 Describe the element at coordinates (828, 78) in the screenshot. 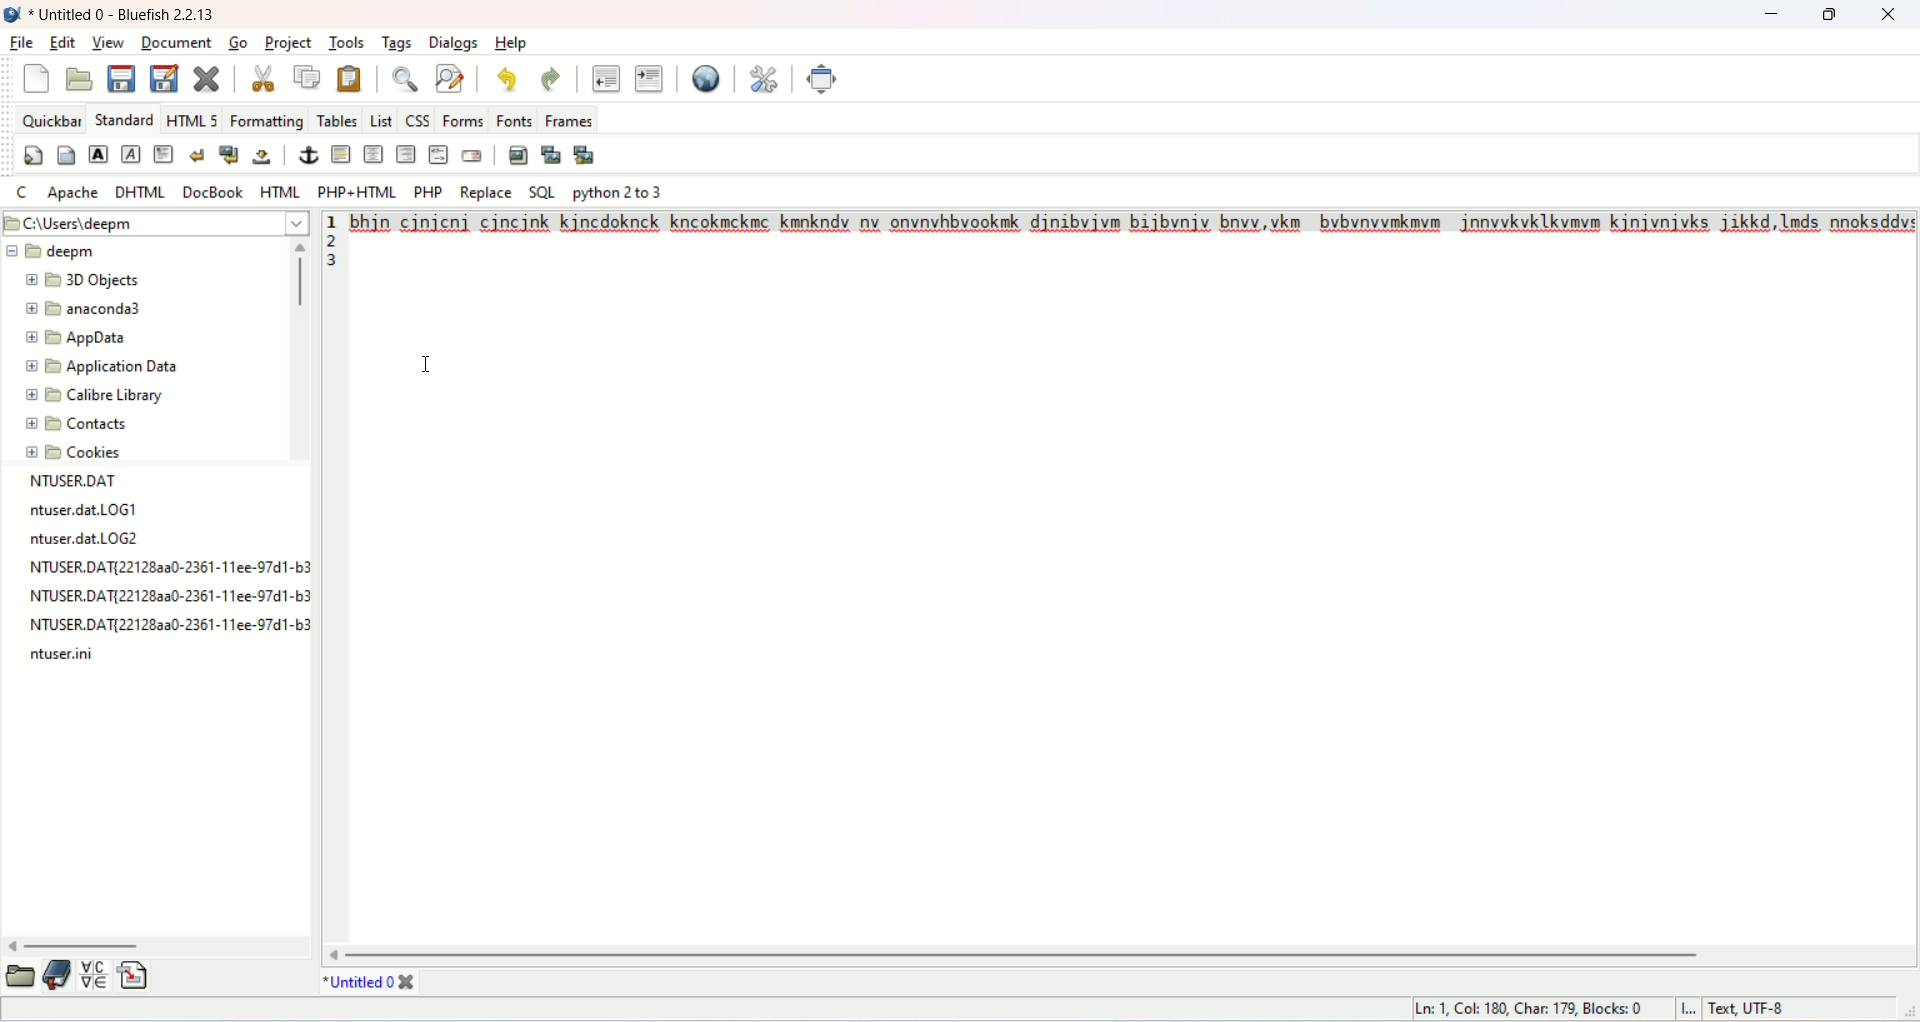

I see `fullscreen` at that location.